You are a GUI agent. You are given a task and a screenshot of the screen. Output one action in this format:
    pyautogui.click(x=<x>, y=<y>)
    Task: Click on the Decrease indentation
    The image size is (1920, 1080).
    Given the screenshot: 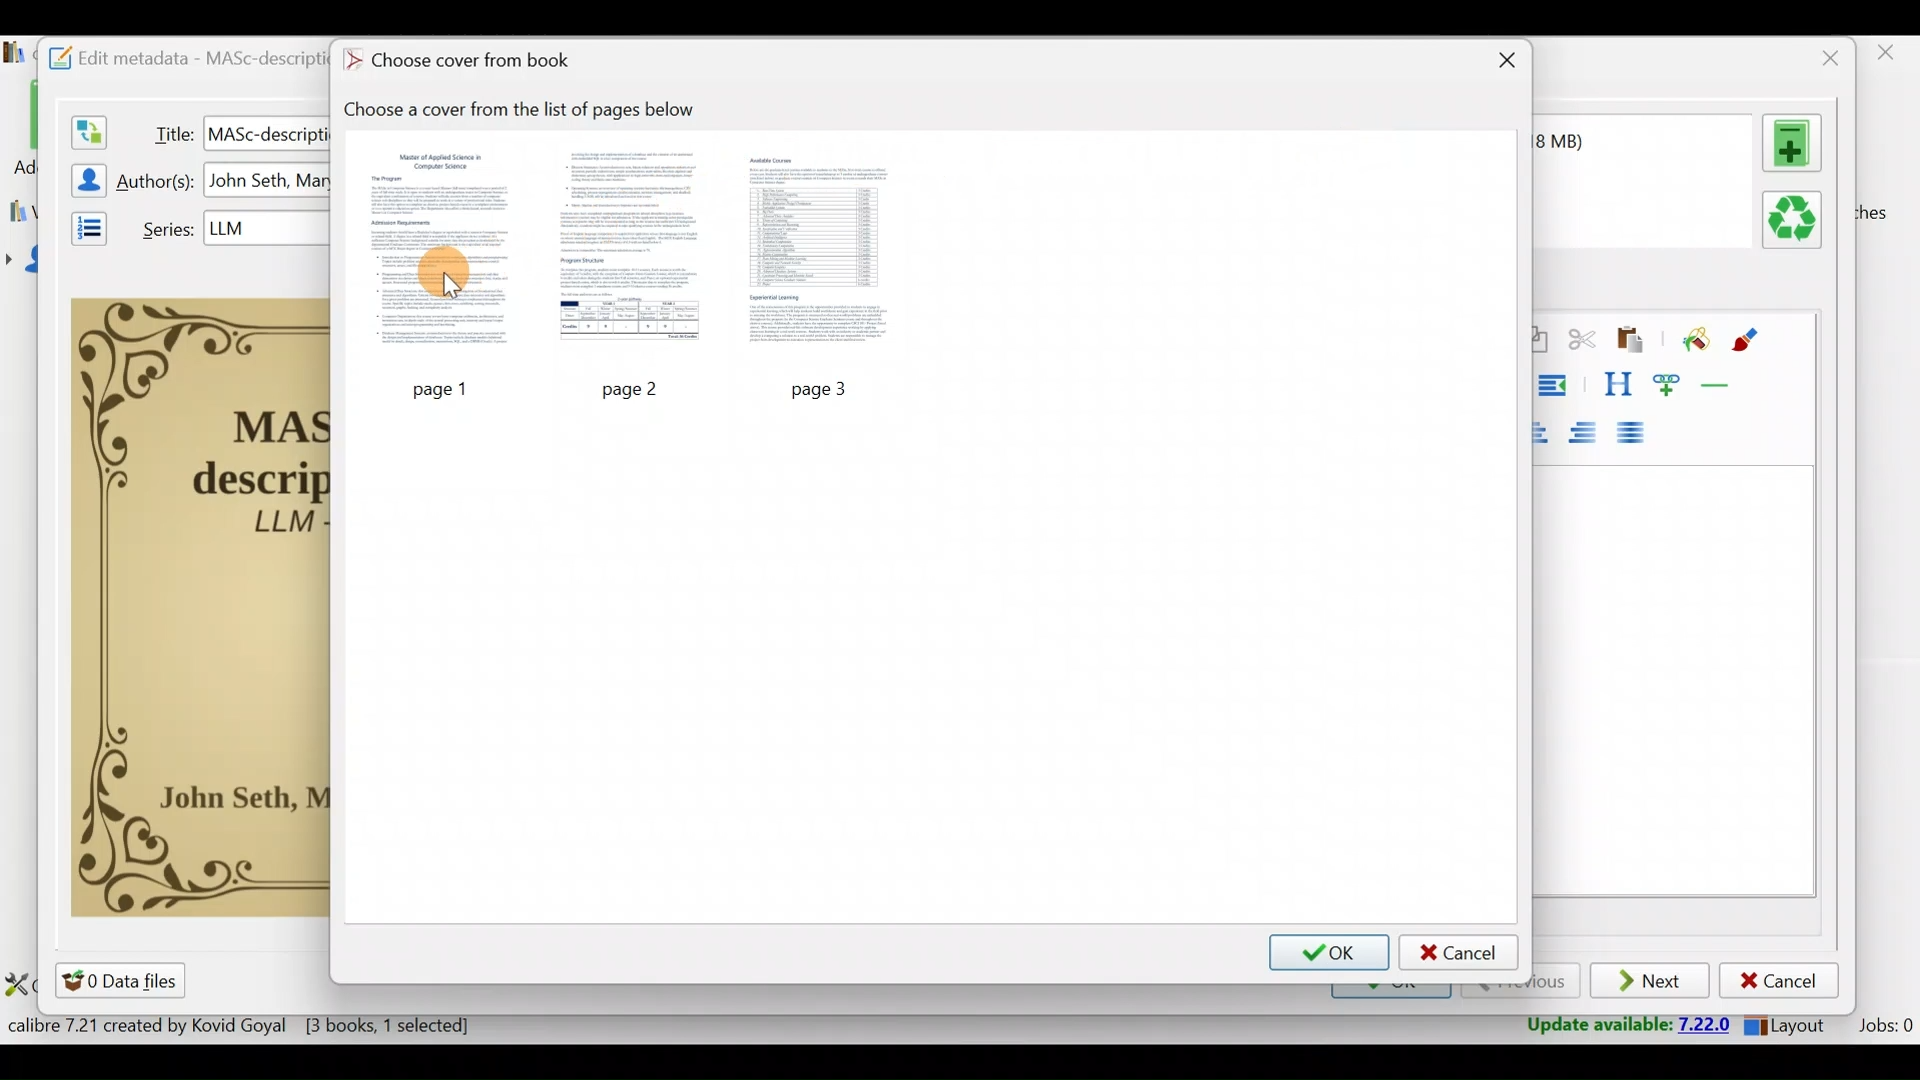 What is the action you would take?
    pyautogui.click(x=1556, y=385)
    